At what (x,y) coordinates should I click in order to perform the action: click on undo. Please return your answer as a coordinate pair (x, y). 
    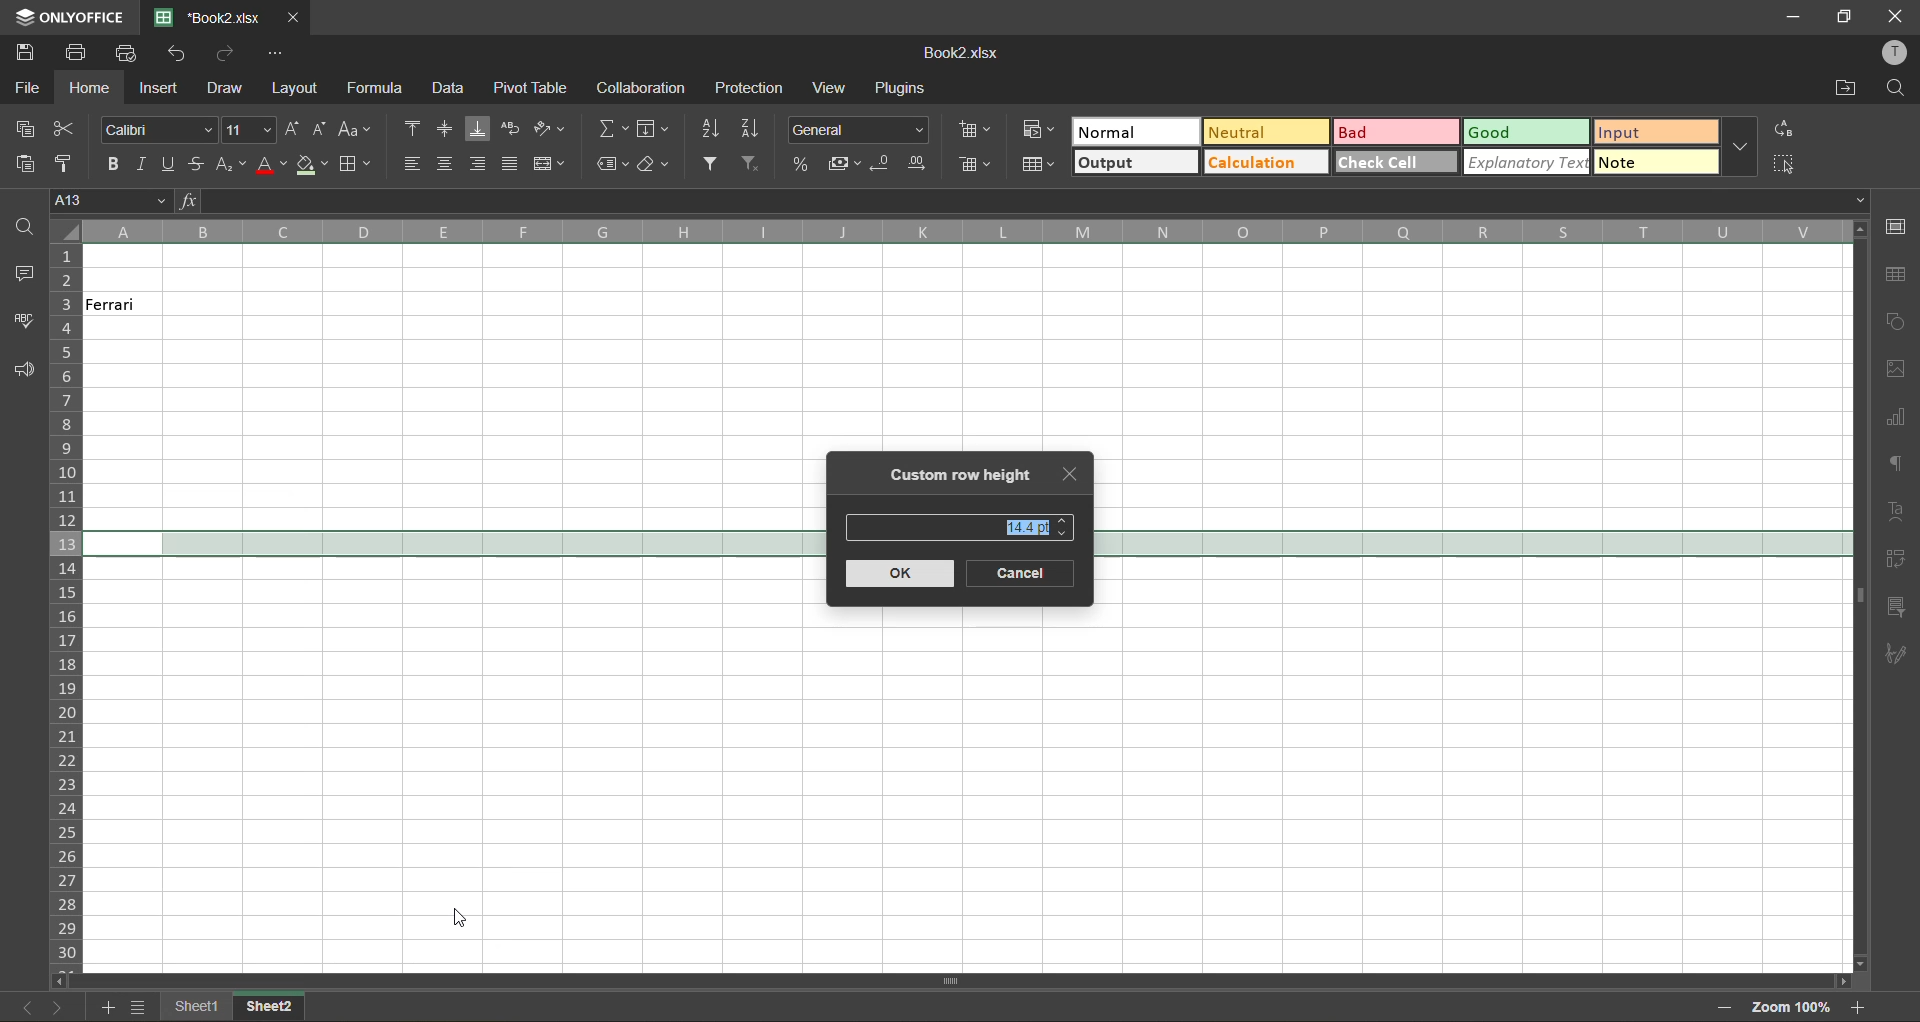
    Looking at the image, I should click on (184, 56).